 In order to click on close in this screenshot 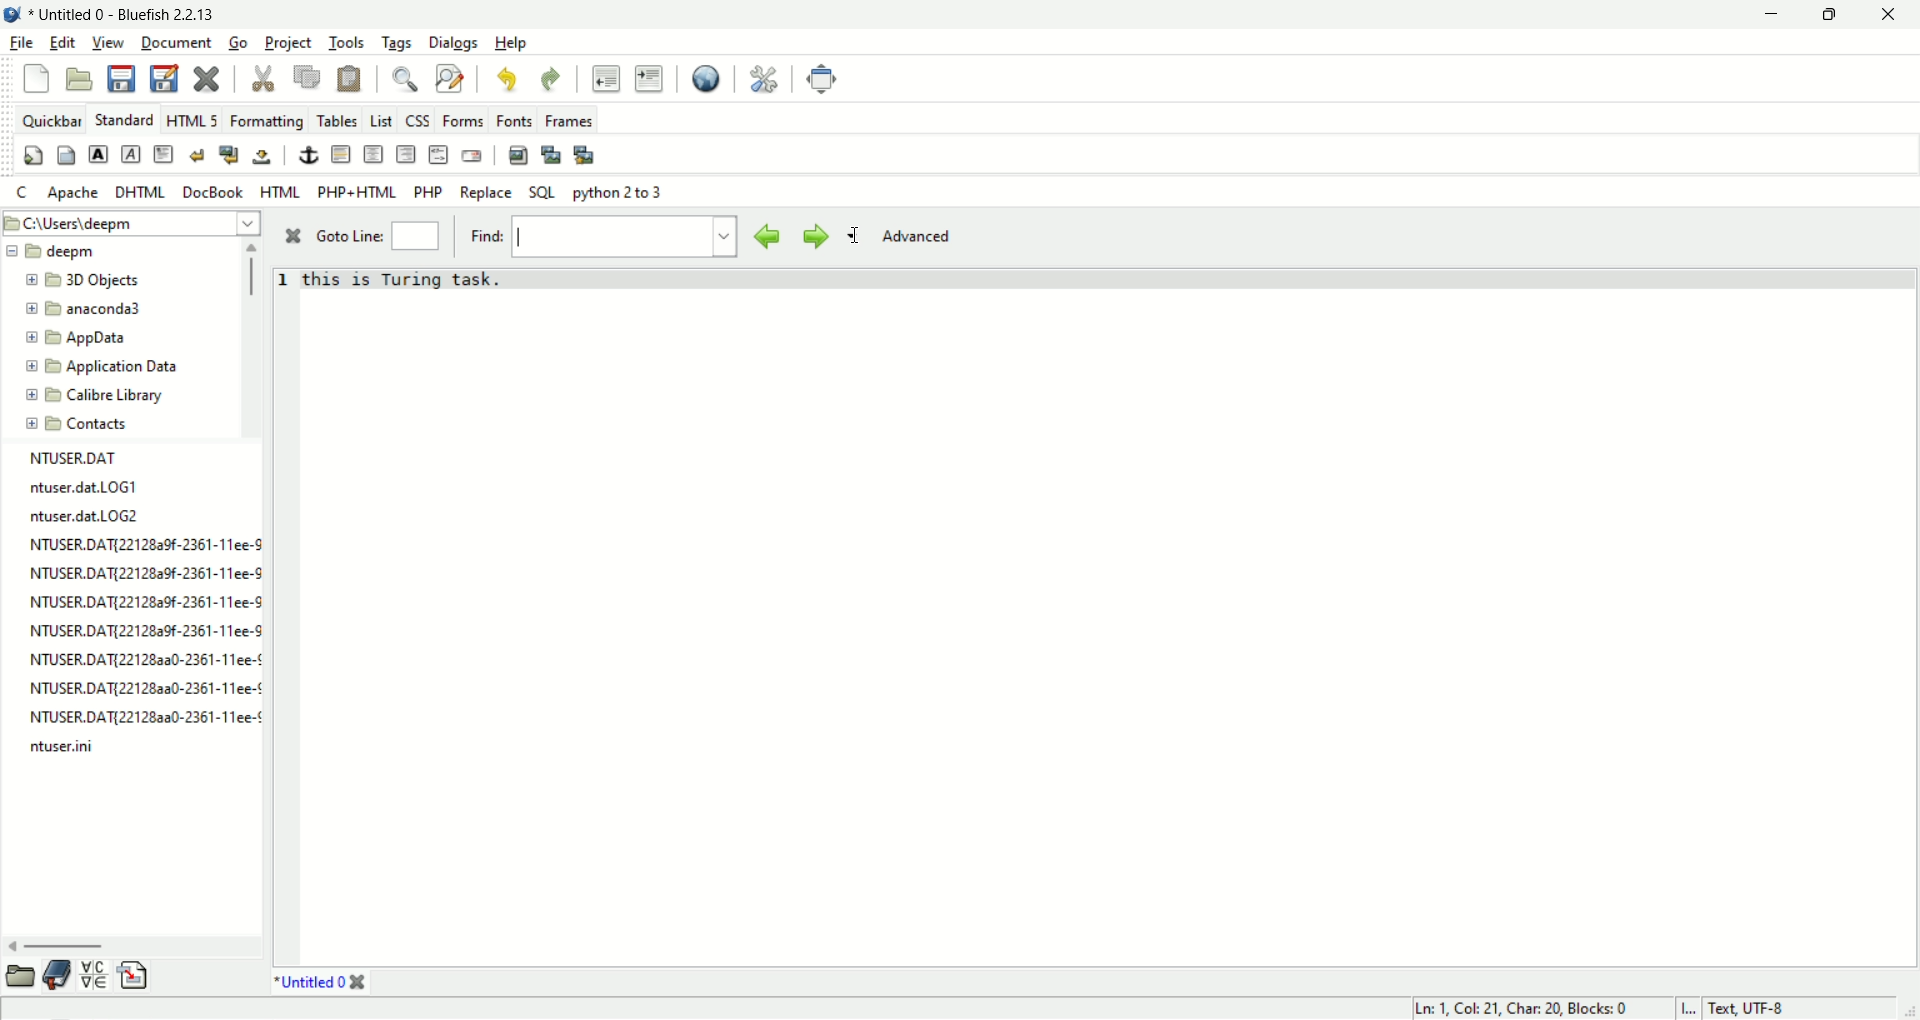, I will do `click(209, 81)`.